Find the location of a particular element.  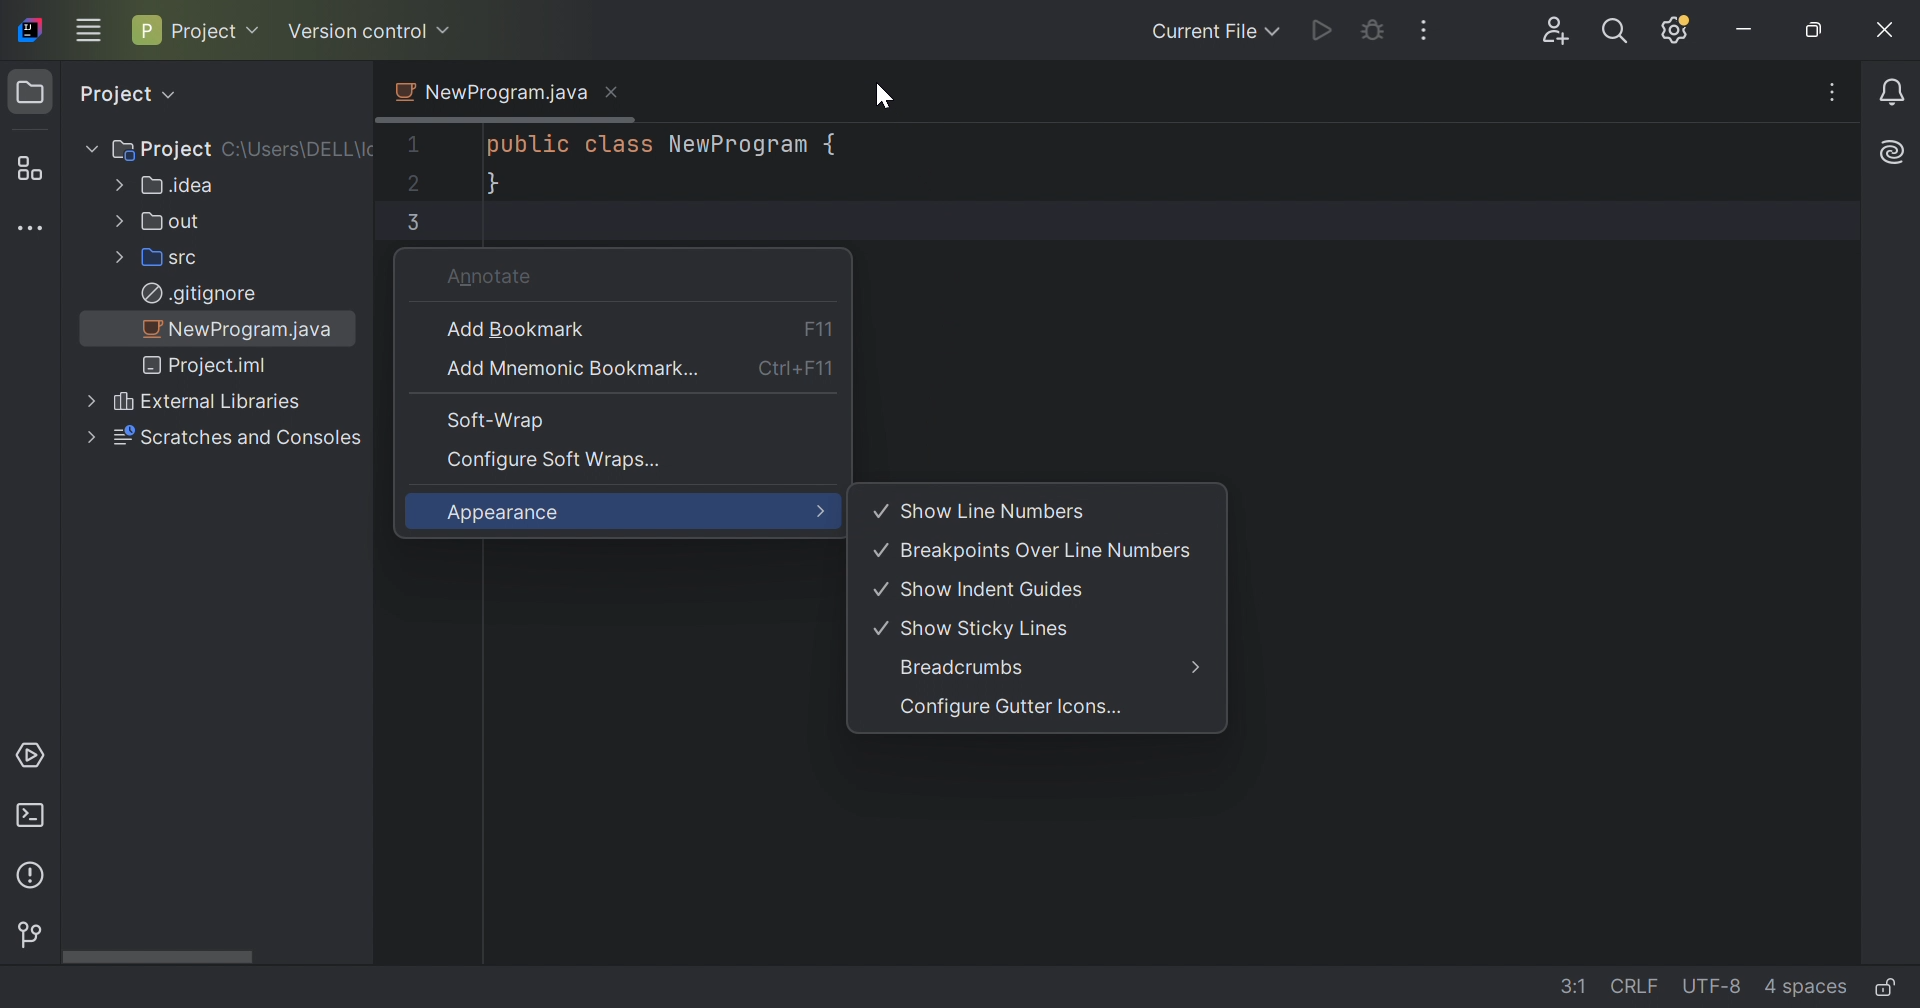

Drop Down is located at coordinates (257, 30).